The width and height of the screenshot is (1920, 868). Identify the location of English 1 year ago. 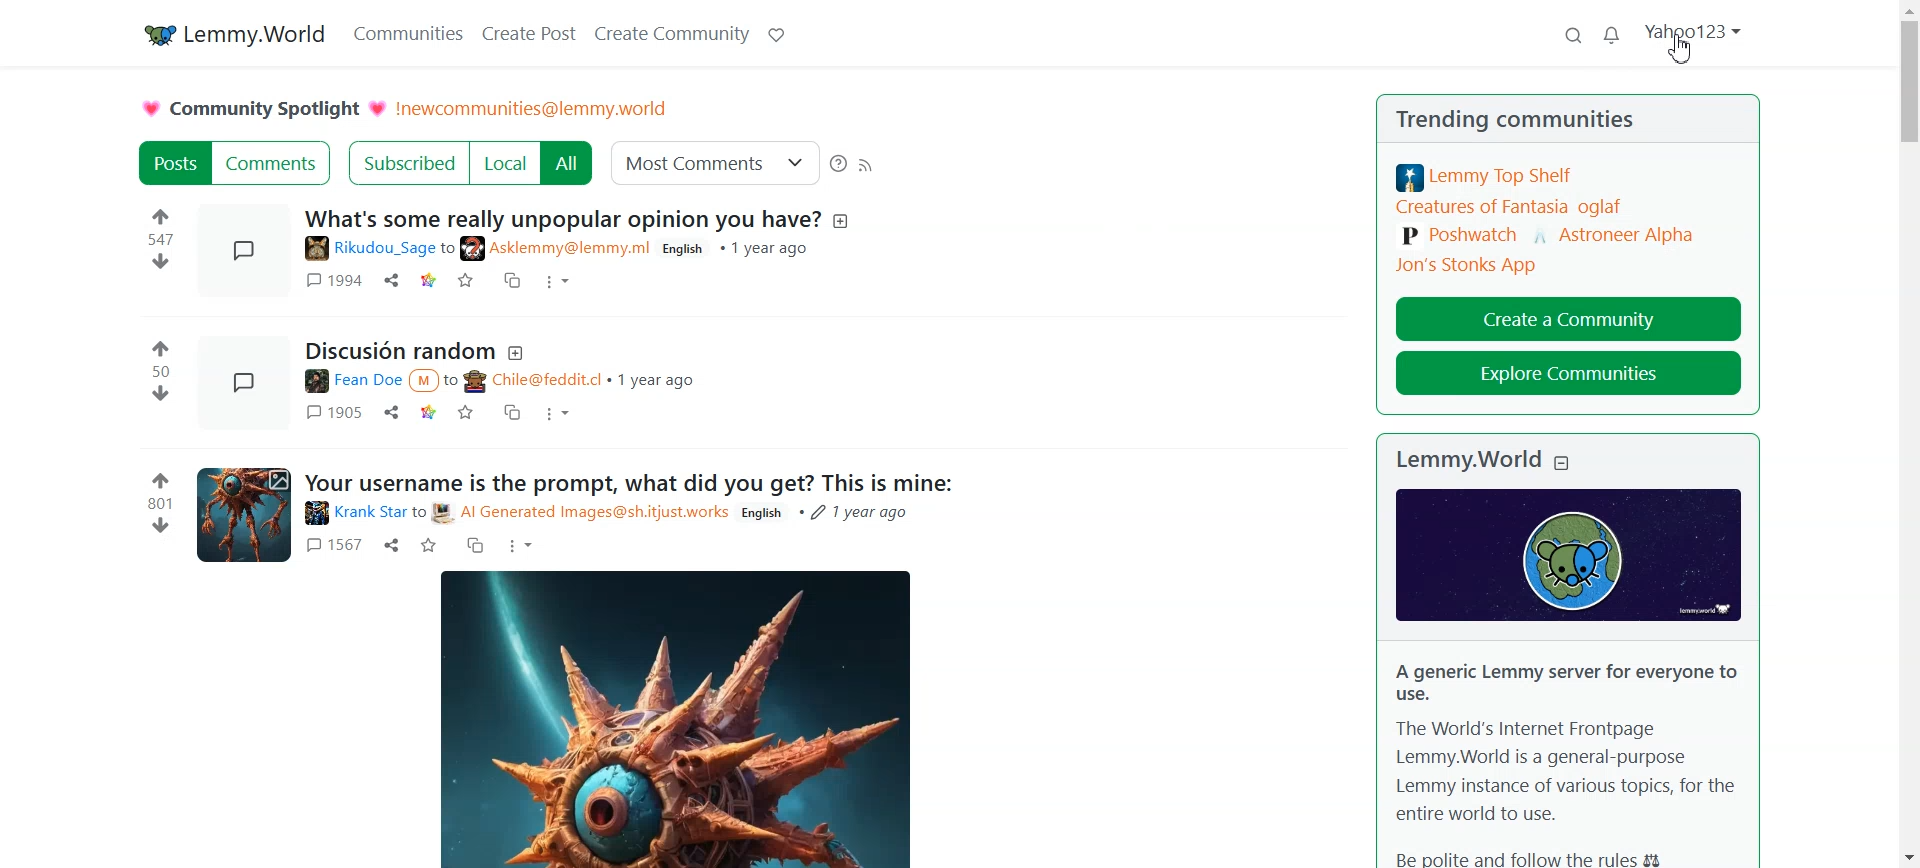
(830, 514).